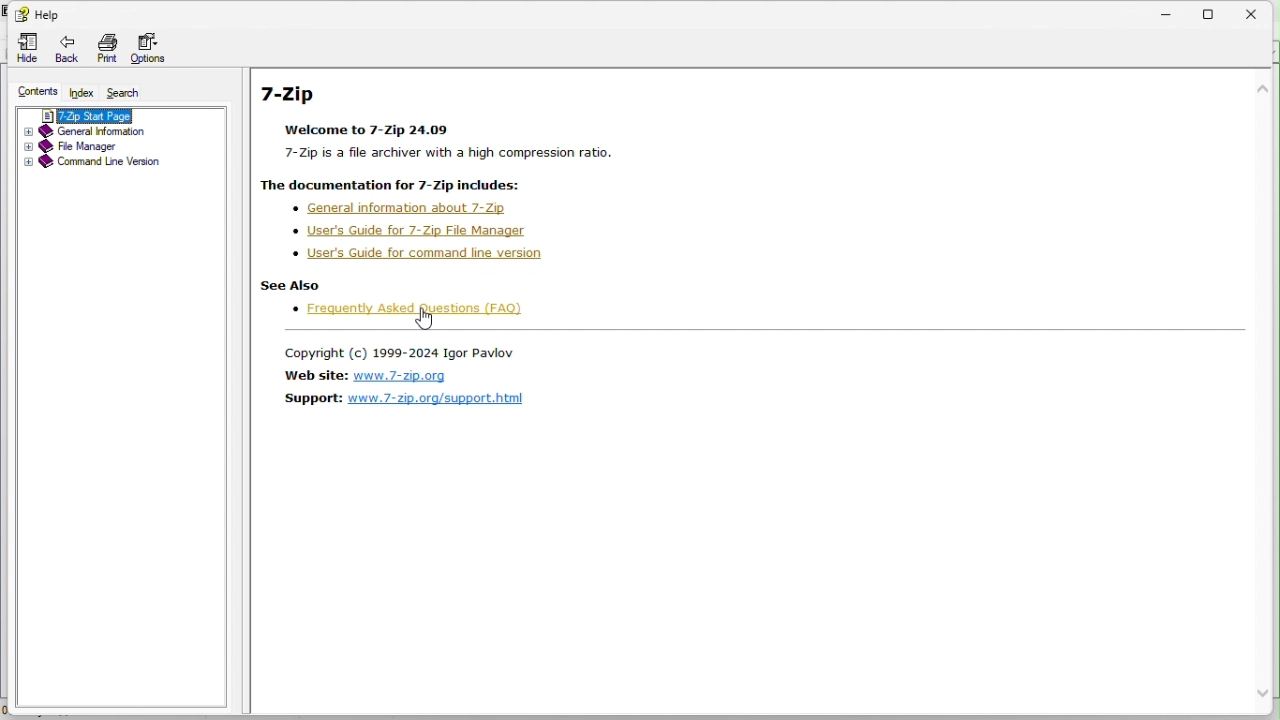 The height and width of the screenshot is (720, 1280). I want to click on Frequently Asked questions, so click(392, 311).